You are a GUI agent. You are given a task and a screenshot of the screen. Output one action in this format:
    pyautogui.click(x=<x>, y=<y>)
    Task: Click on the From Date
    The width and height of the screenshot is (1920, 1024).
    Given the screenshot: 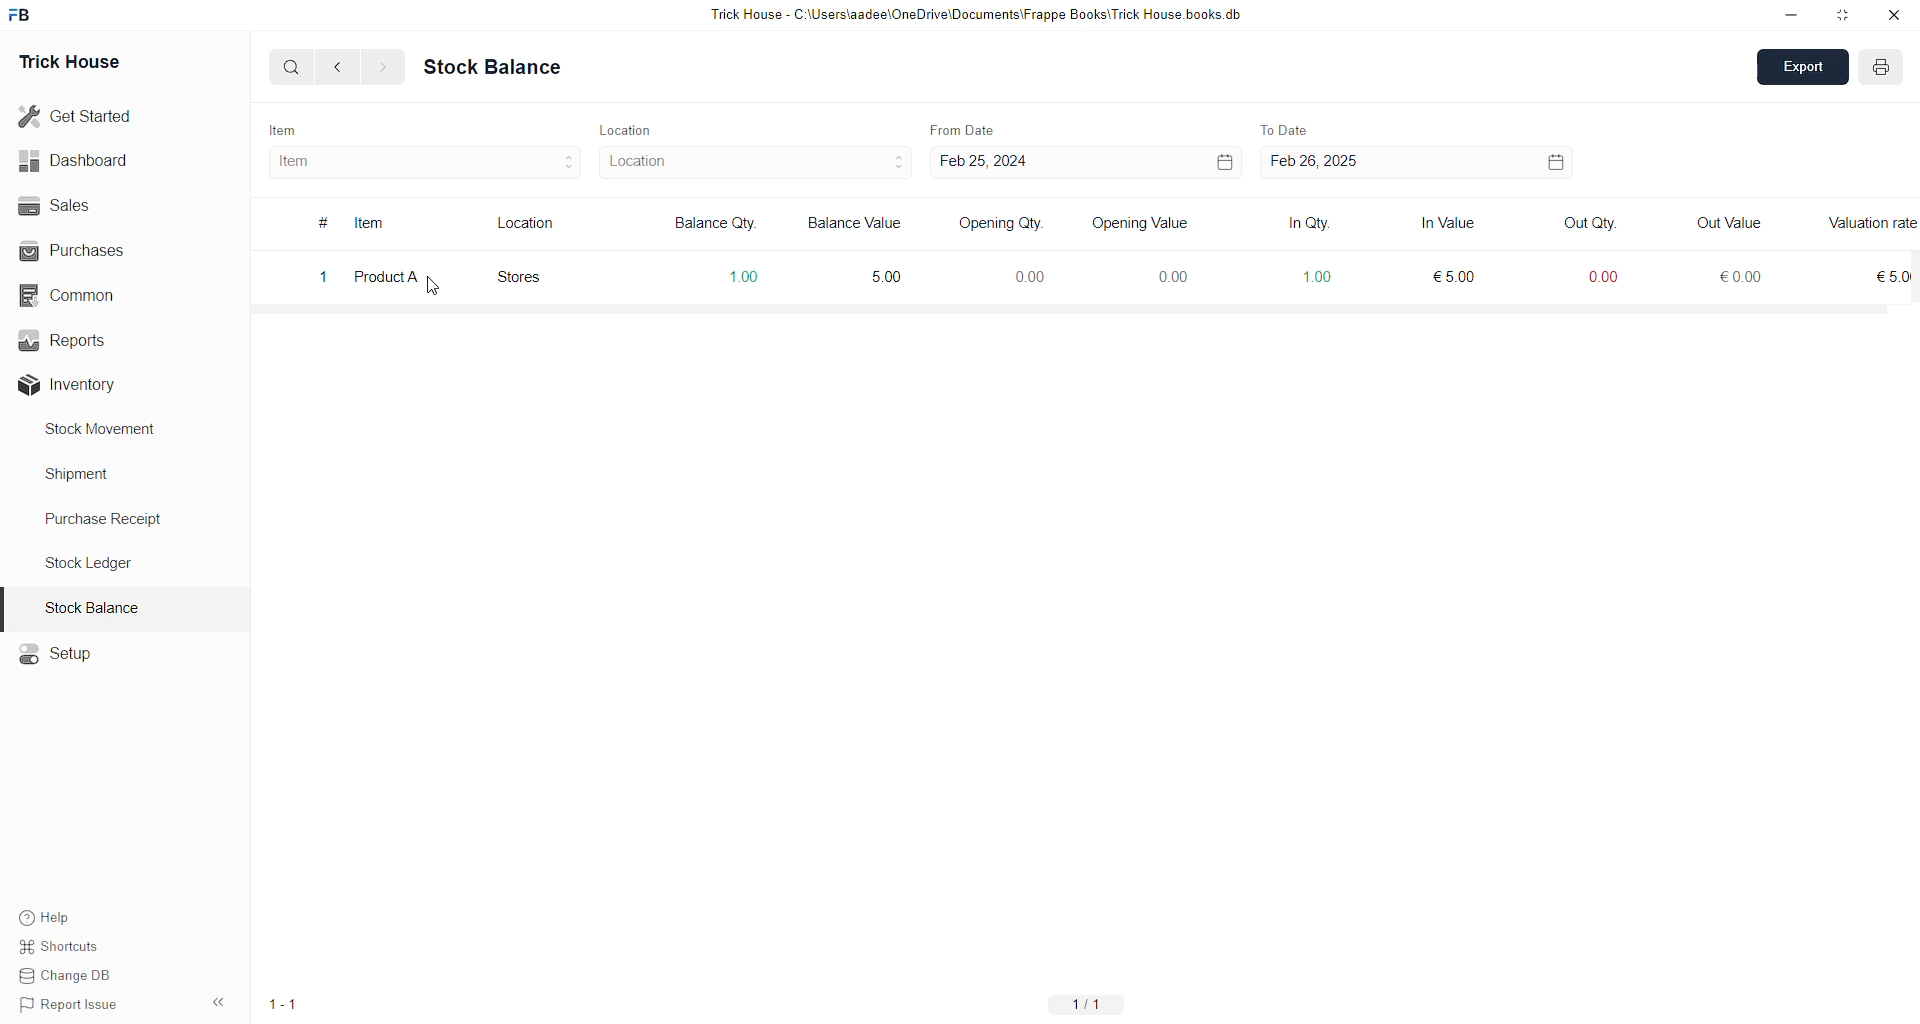 What is the action you would take?
    pyautogui.click(x=968, y=130)
    